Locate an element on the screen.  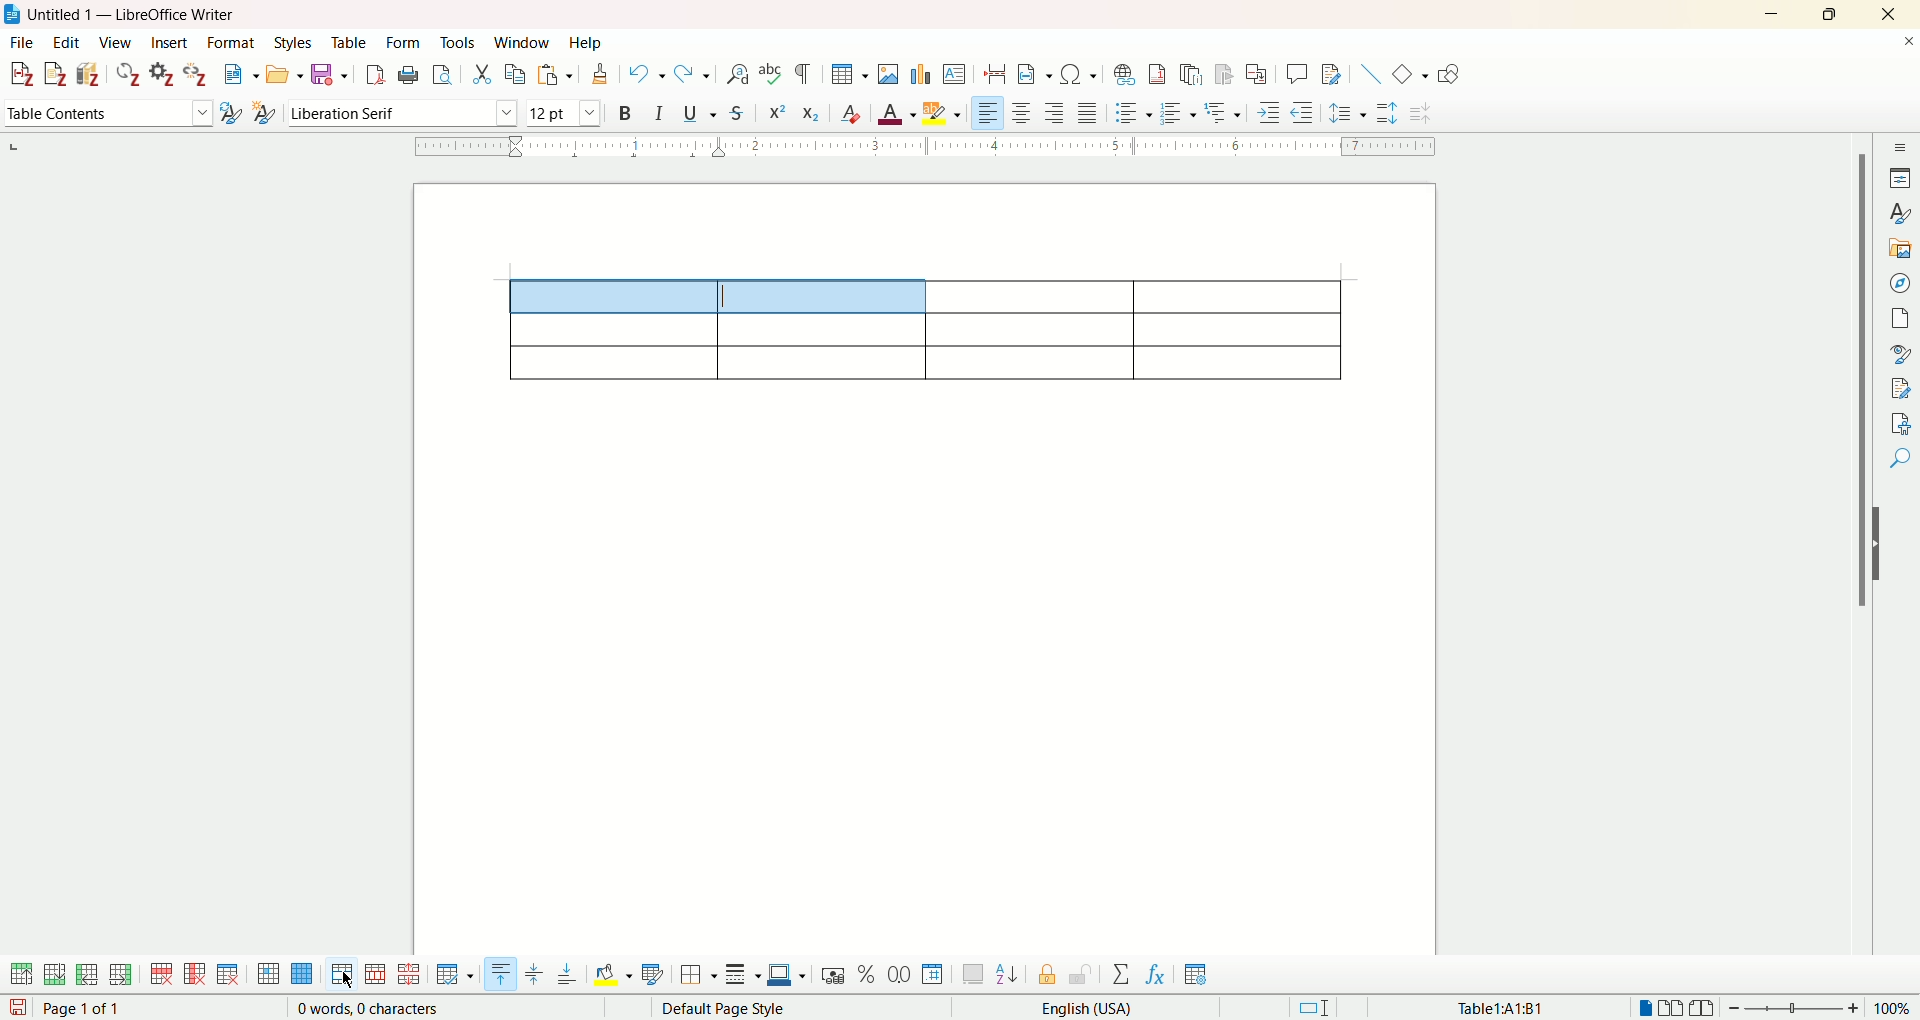
close is located at coordinates (1885, 13).